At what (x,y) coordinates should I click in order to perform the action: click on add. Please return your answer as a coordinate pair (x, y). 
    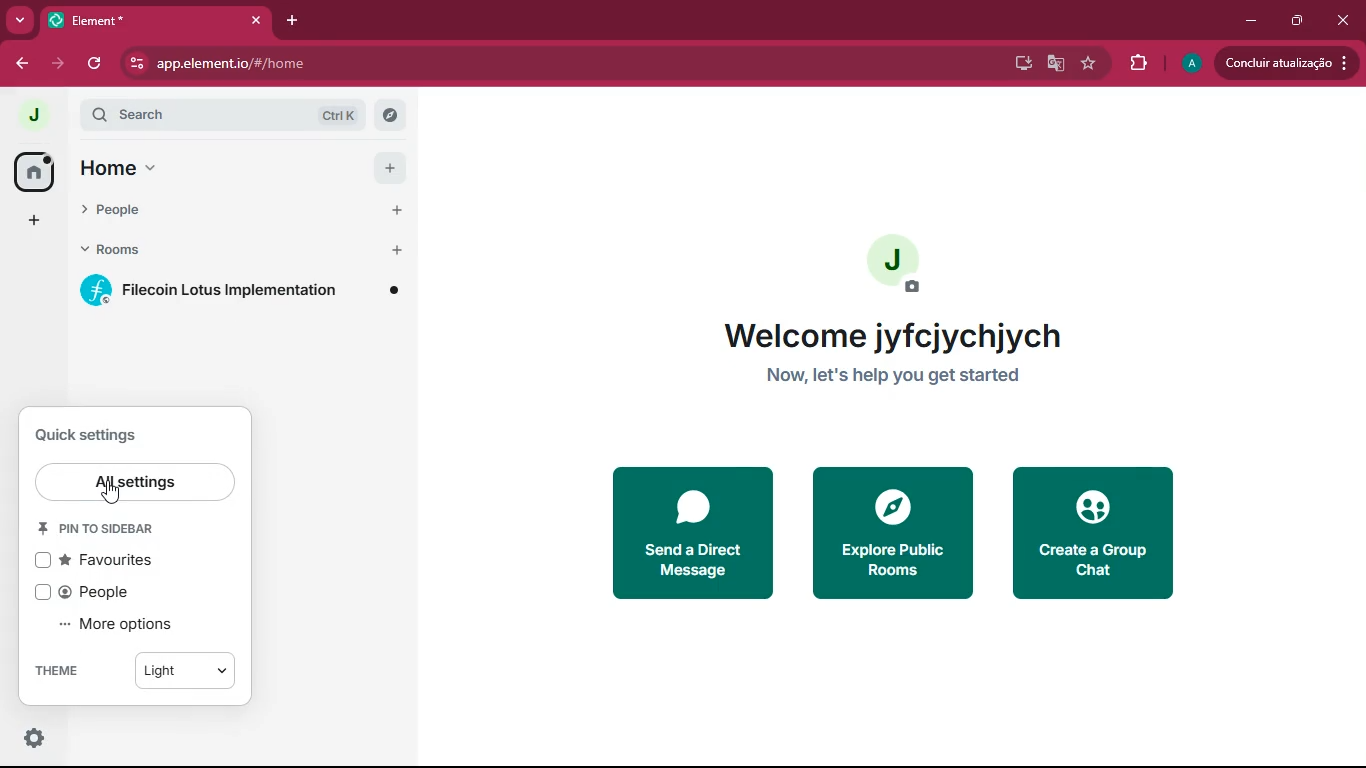
    Looking at the image, I should click on (33, 220).